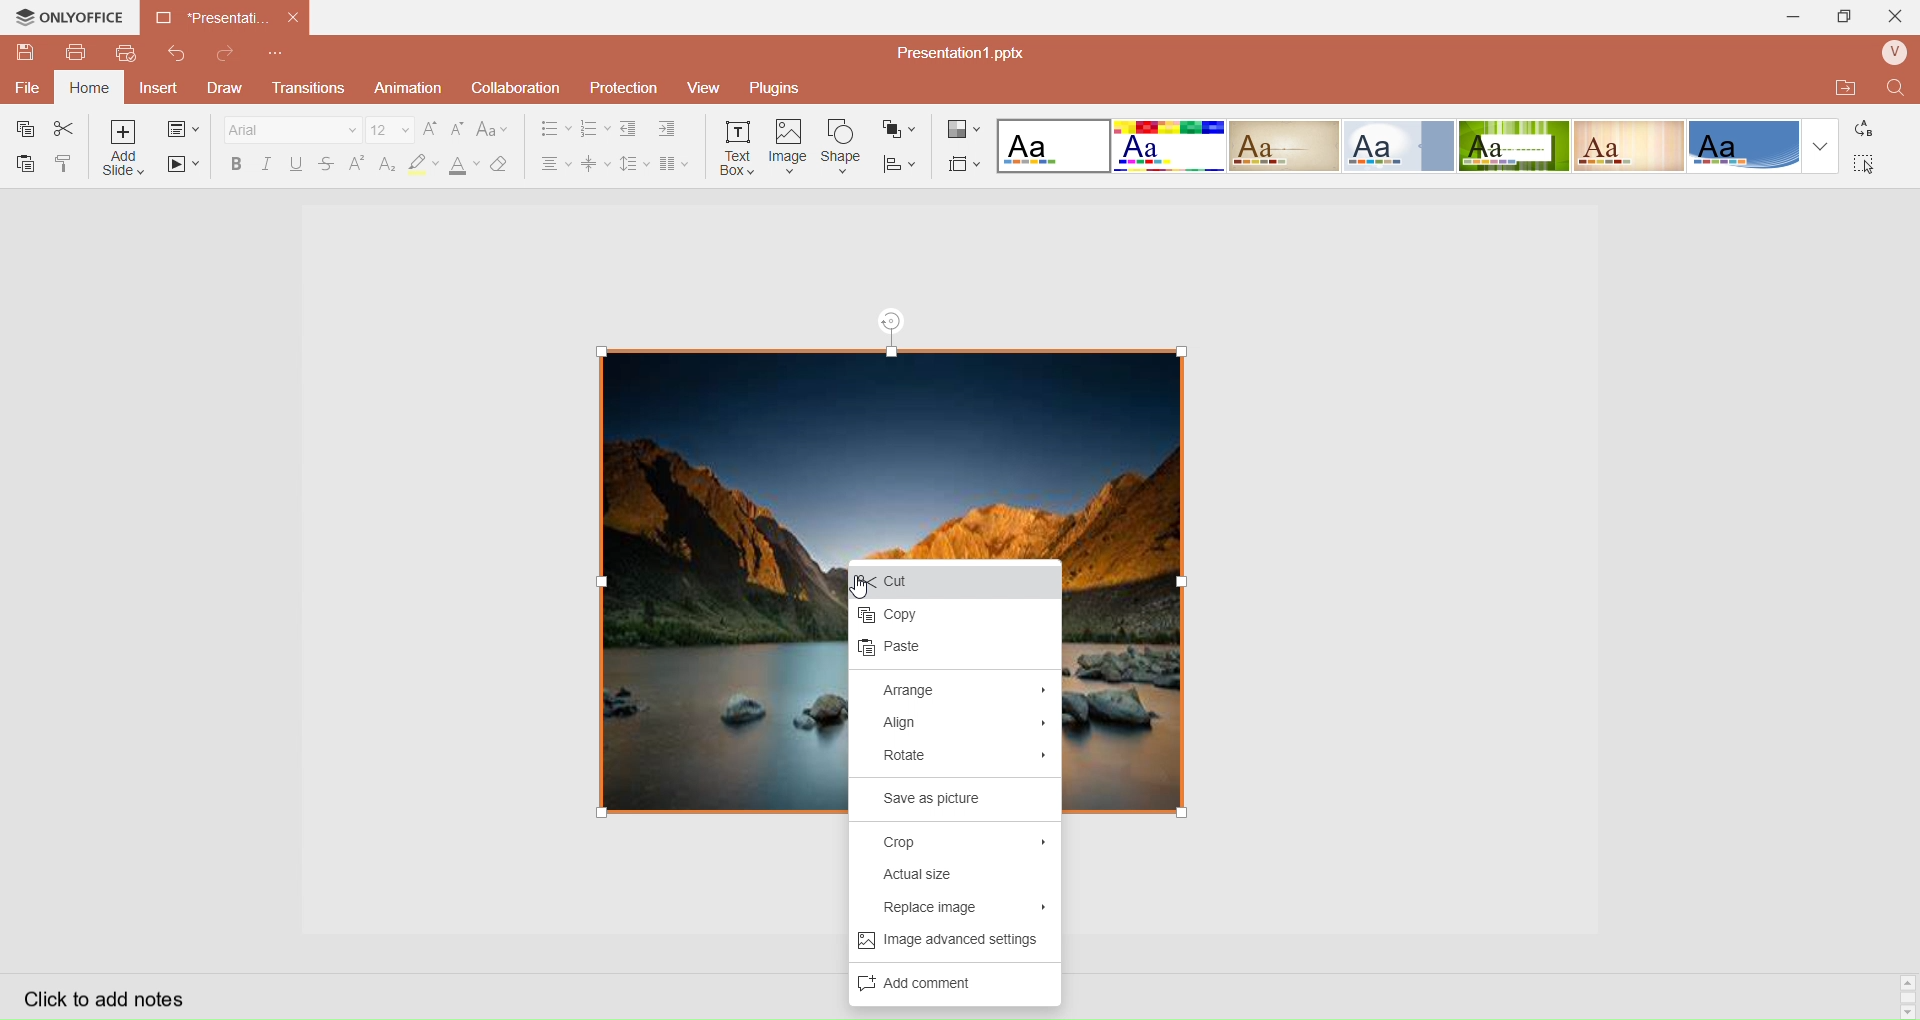 The width and height of the screenshot is (1920, 1020). I want to click on Replace, so click(1865, 127).